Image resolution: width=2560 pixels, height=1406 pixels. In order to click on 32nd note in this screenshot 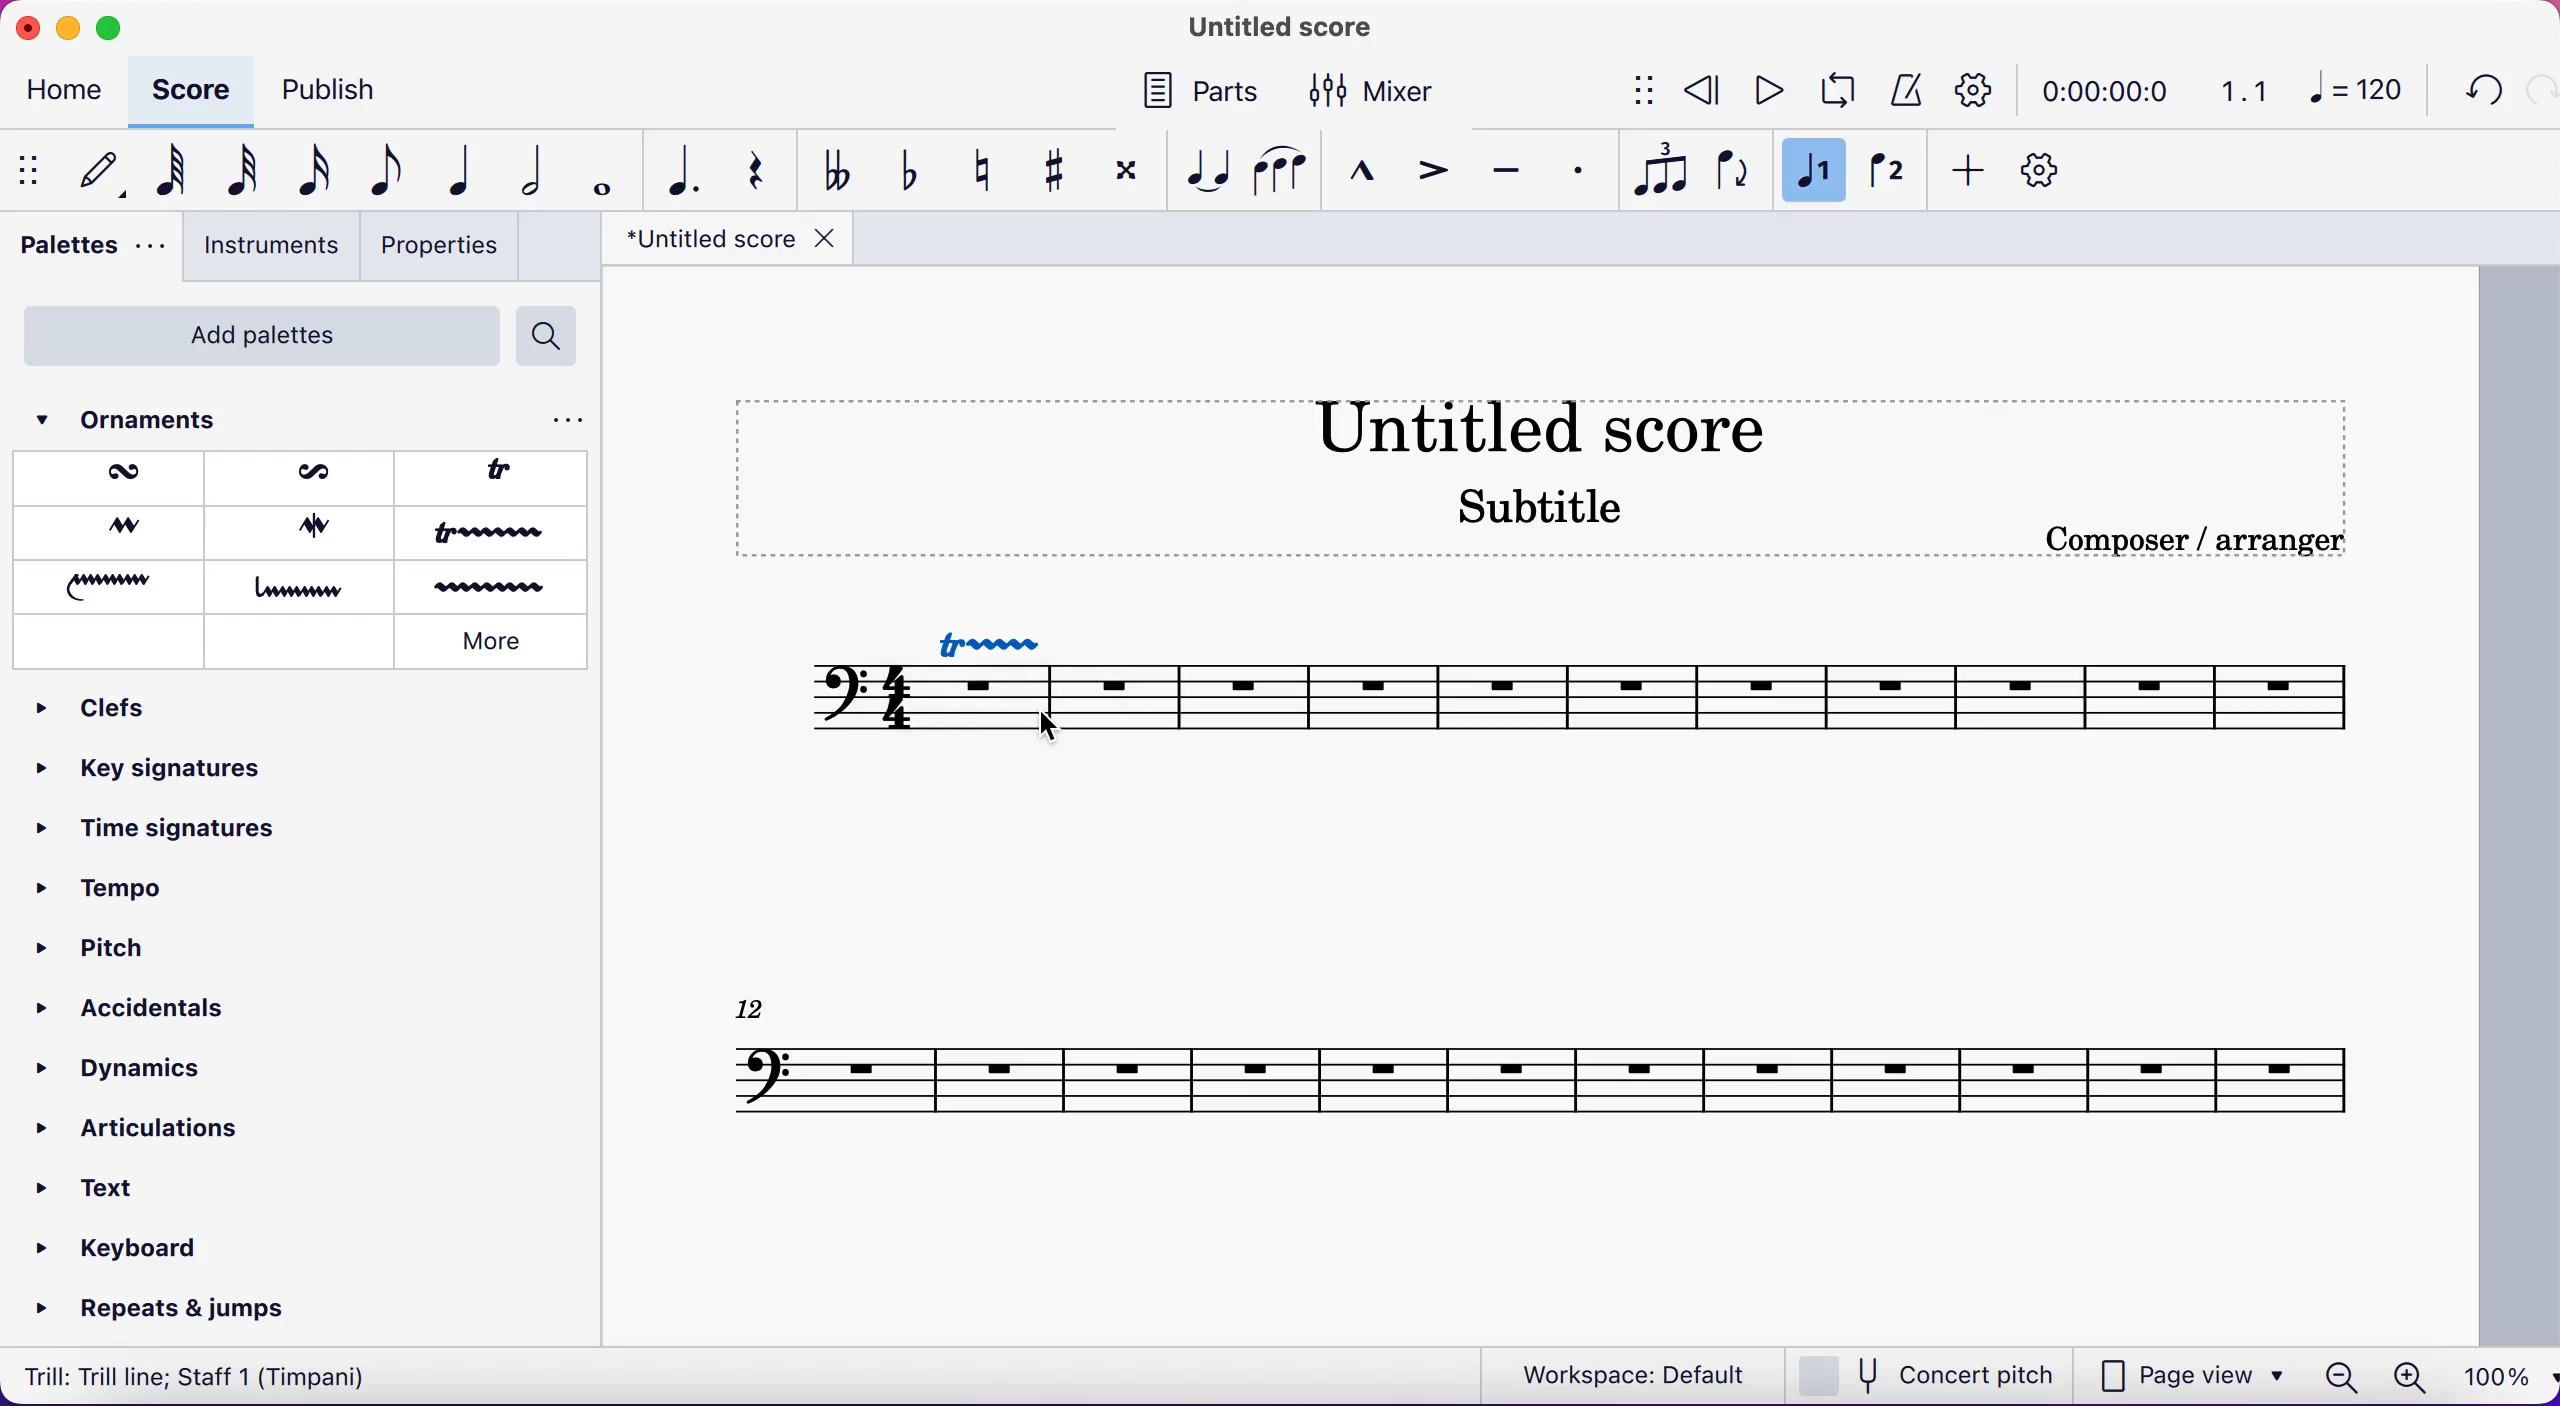, I will do `click(232, 172)`.